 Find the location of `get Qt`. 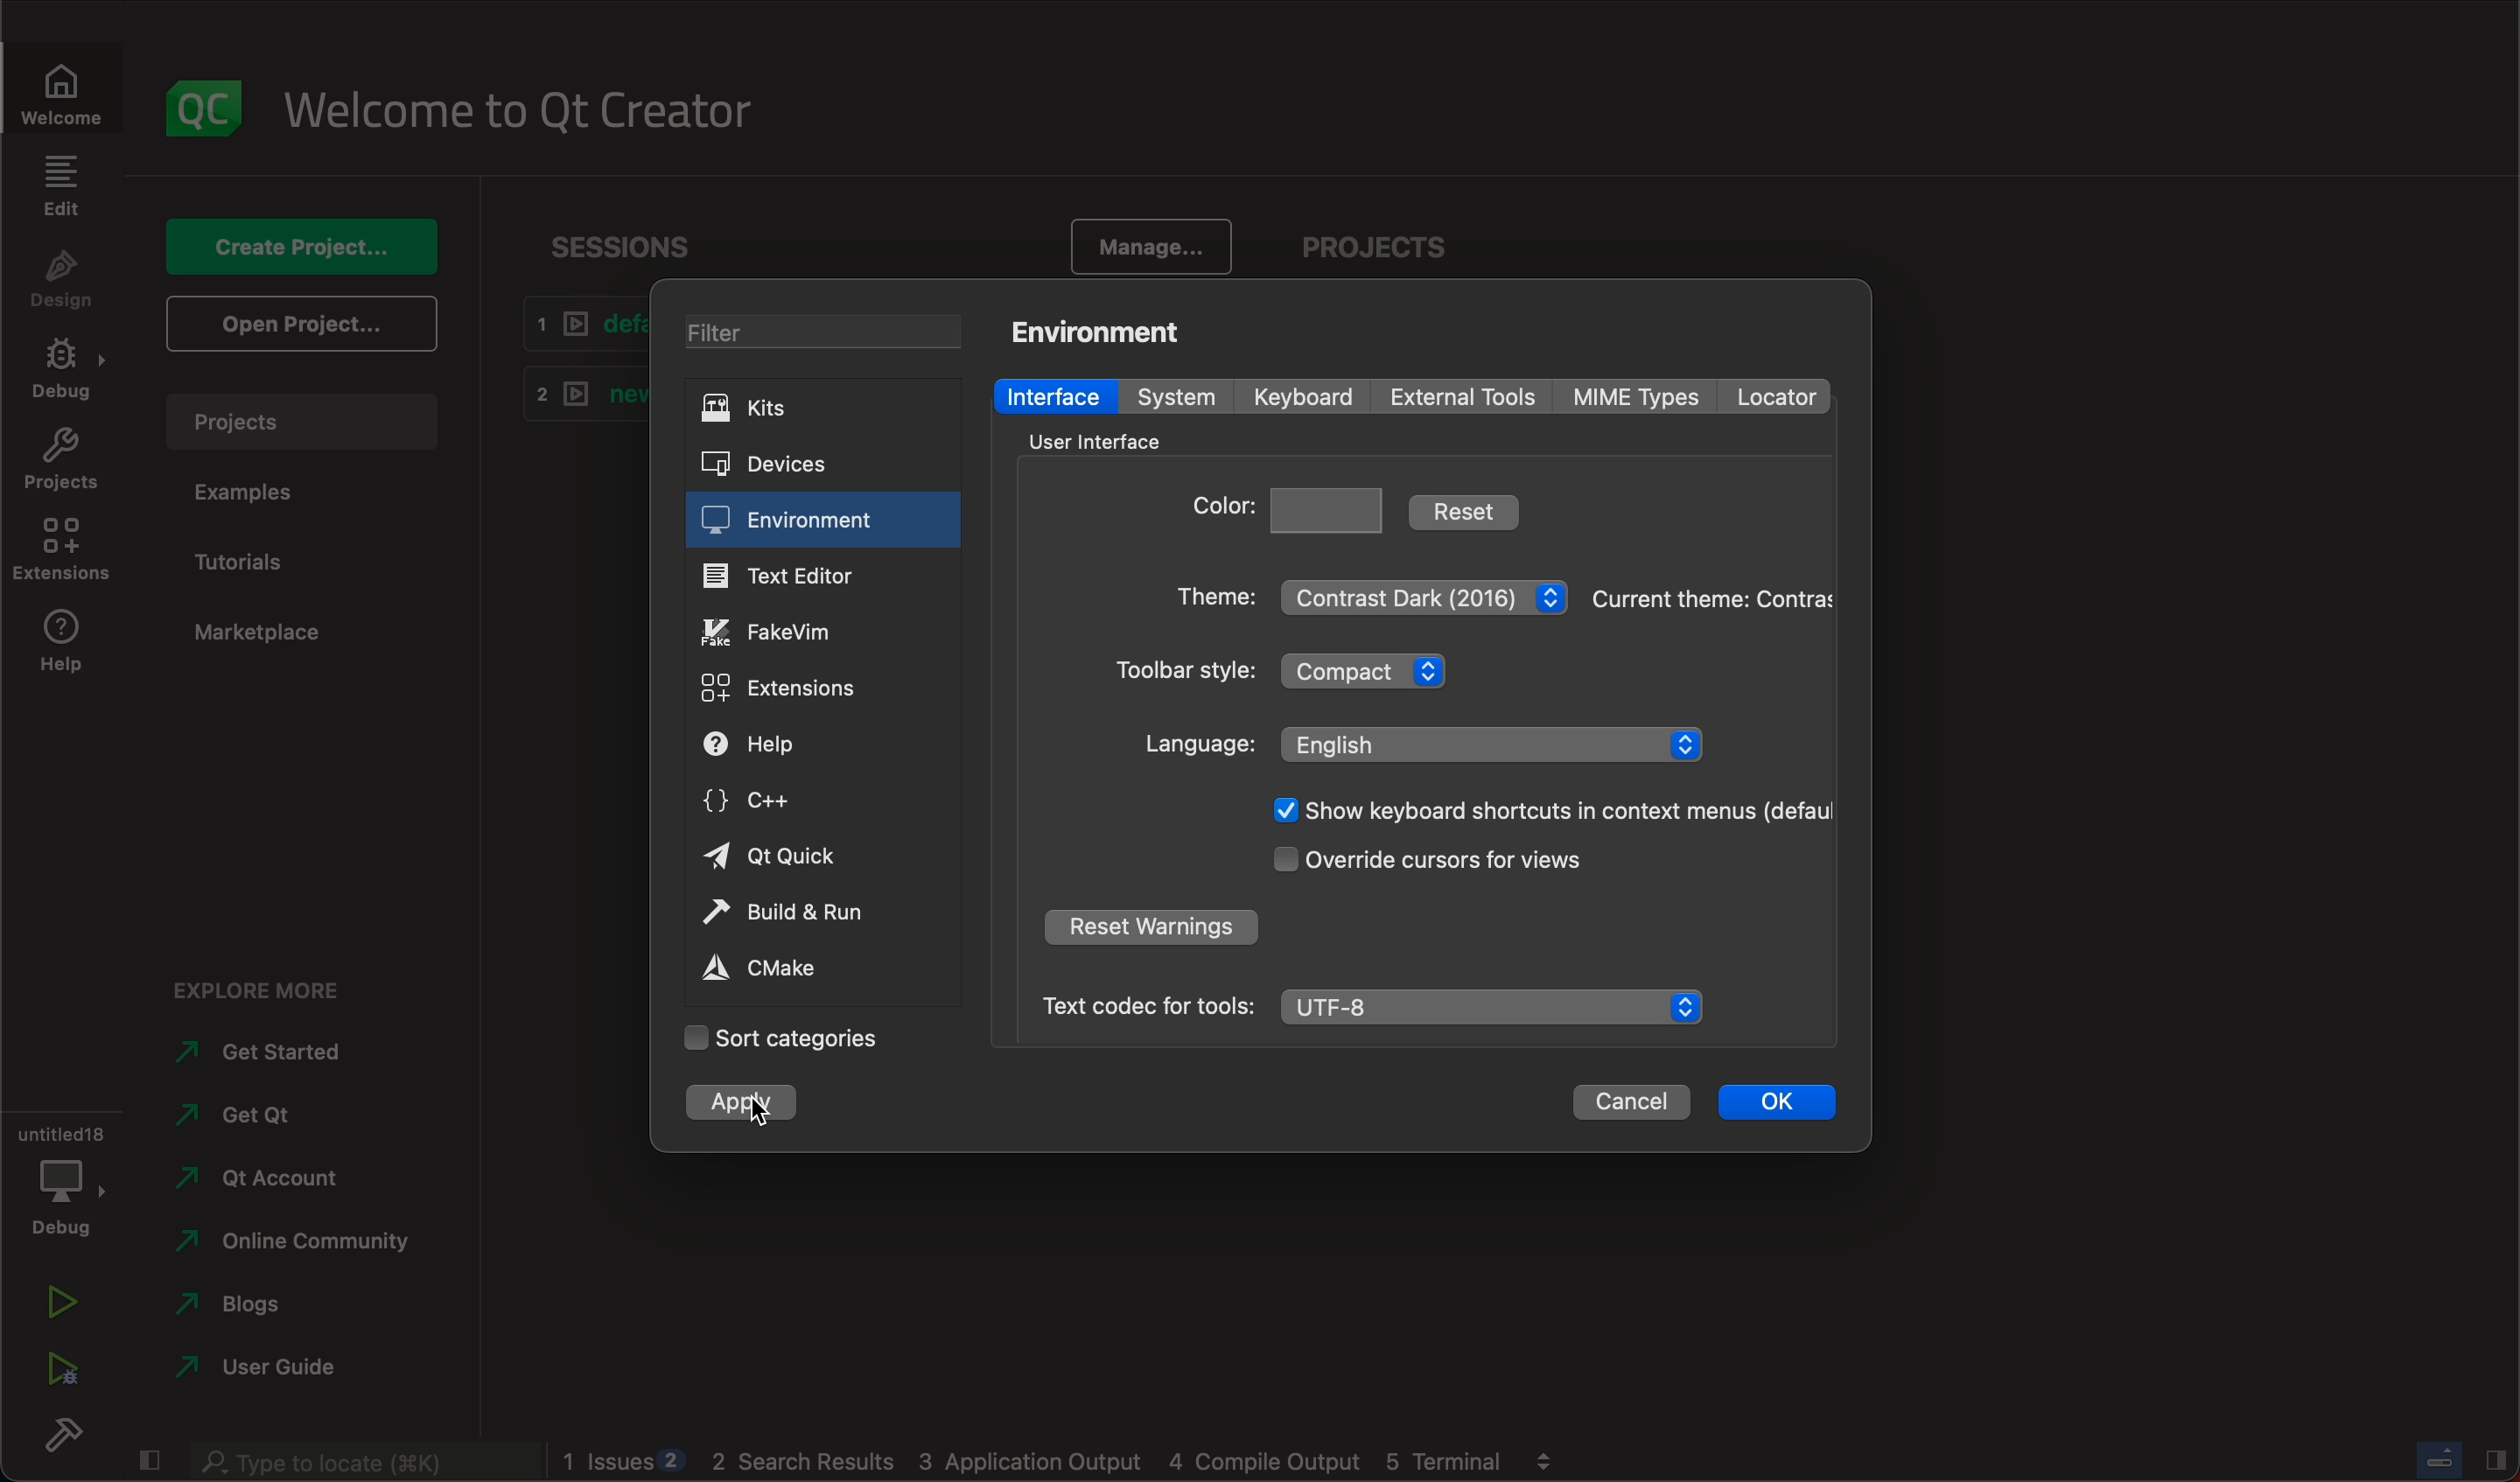

get Qt is located at coordinates (287, 1117).